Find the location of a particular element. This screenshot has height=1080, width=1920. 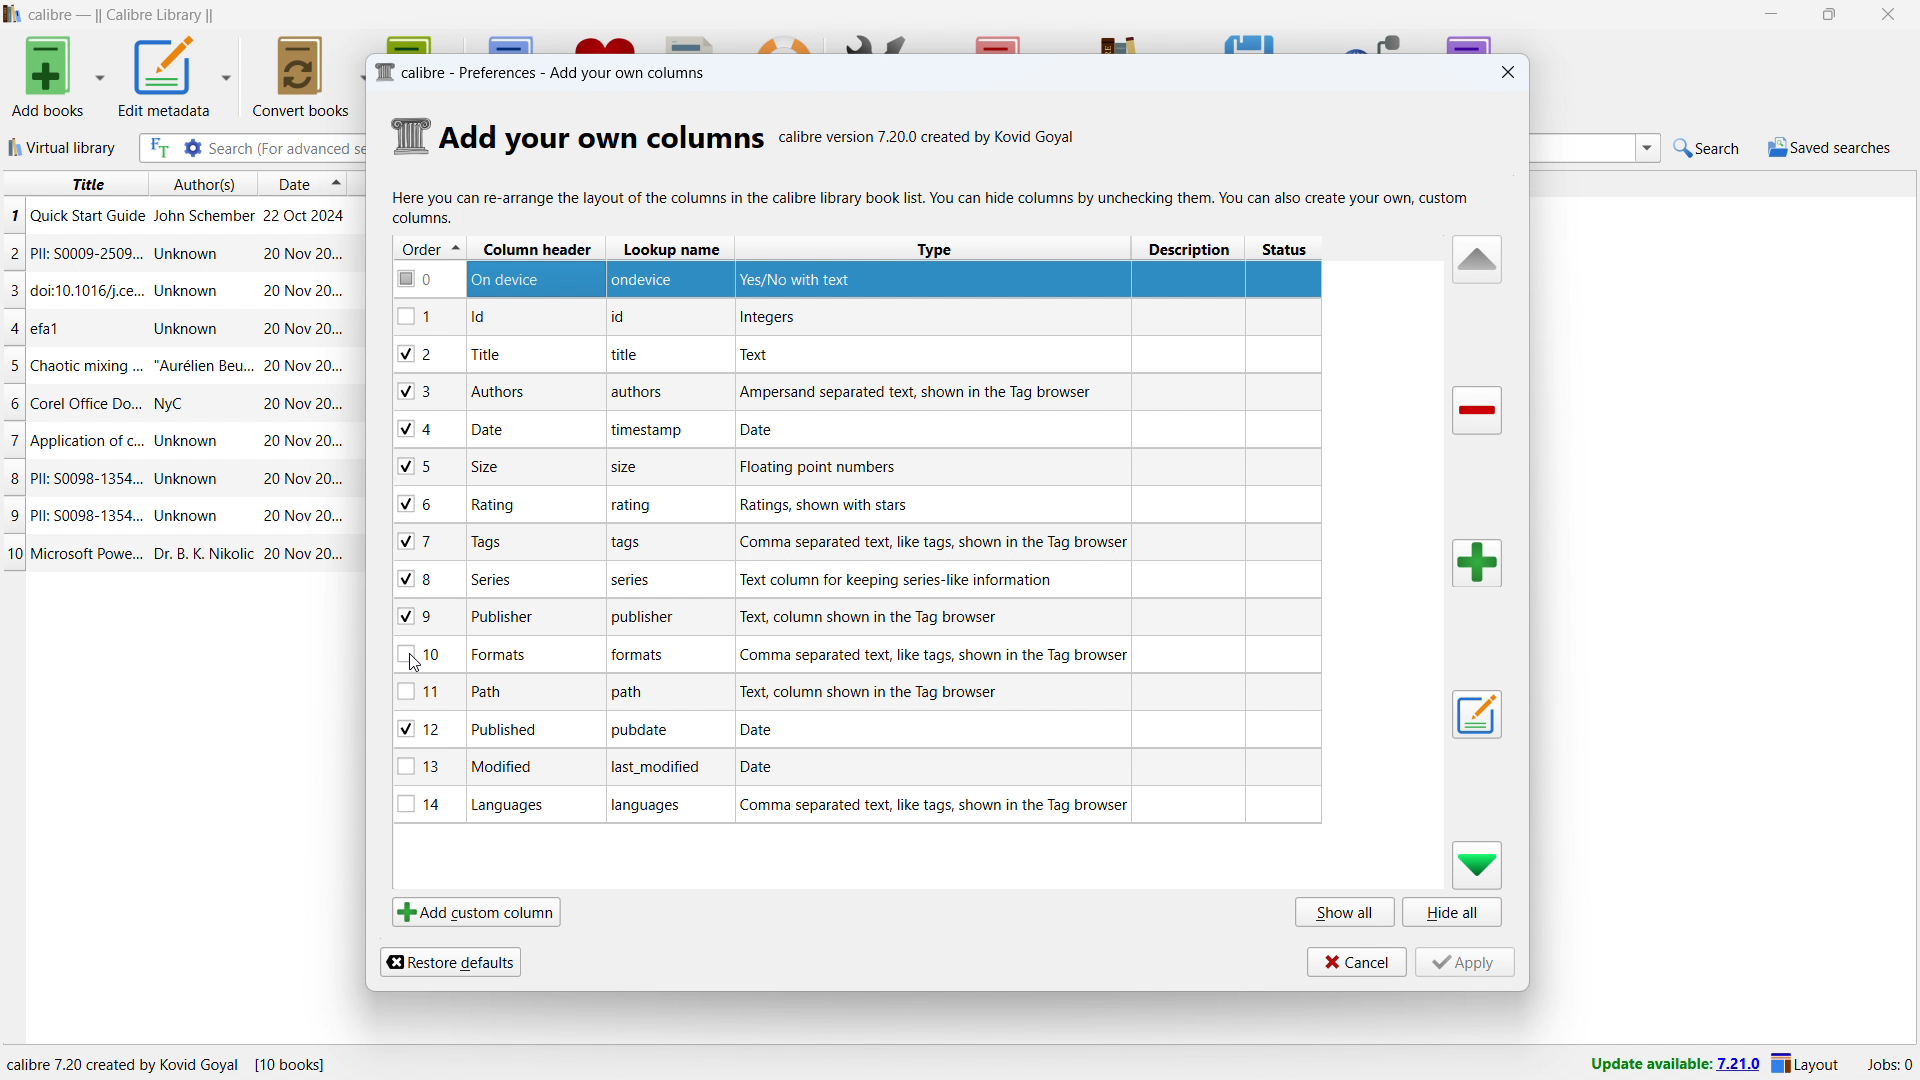

Column preferences is located at coordinates (931, 206).